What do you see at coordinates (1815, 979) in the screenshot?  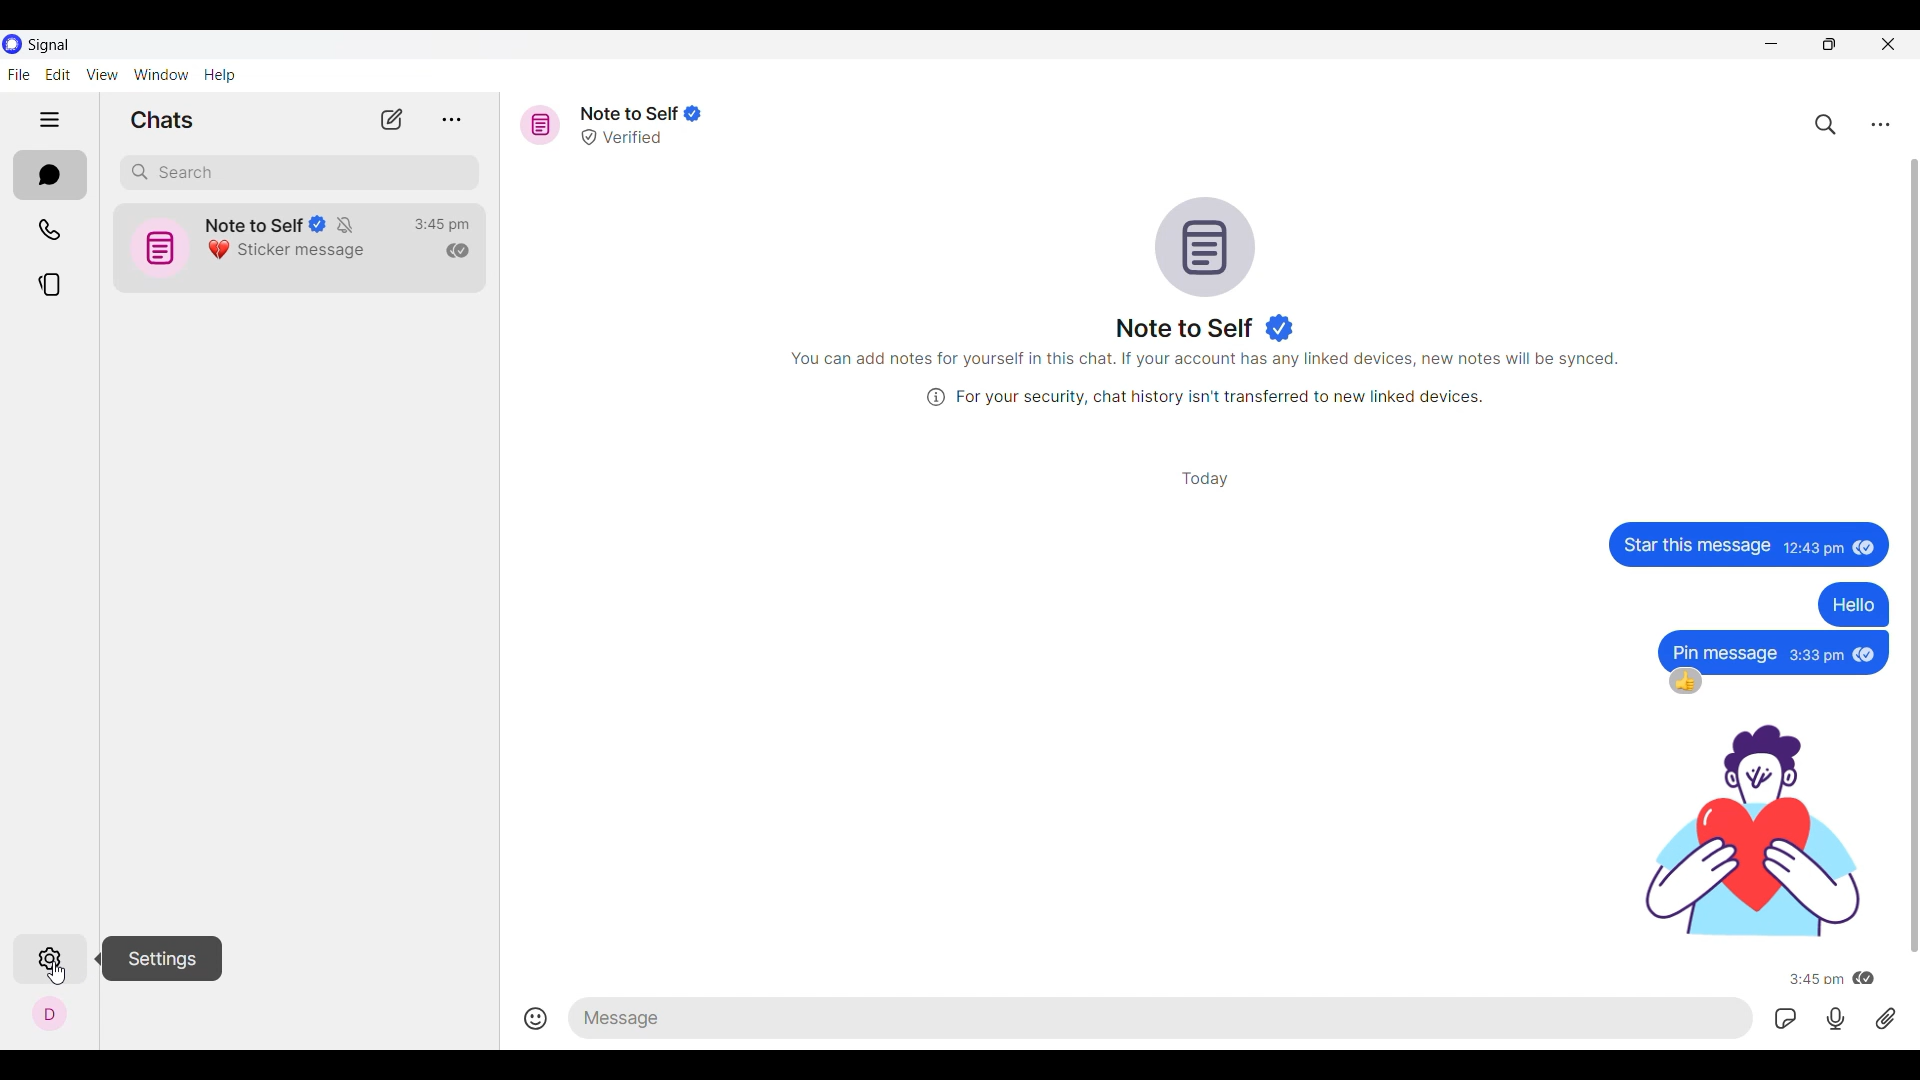 I see `Time of  message` at bounding box center [1815, 979].